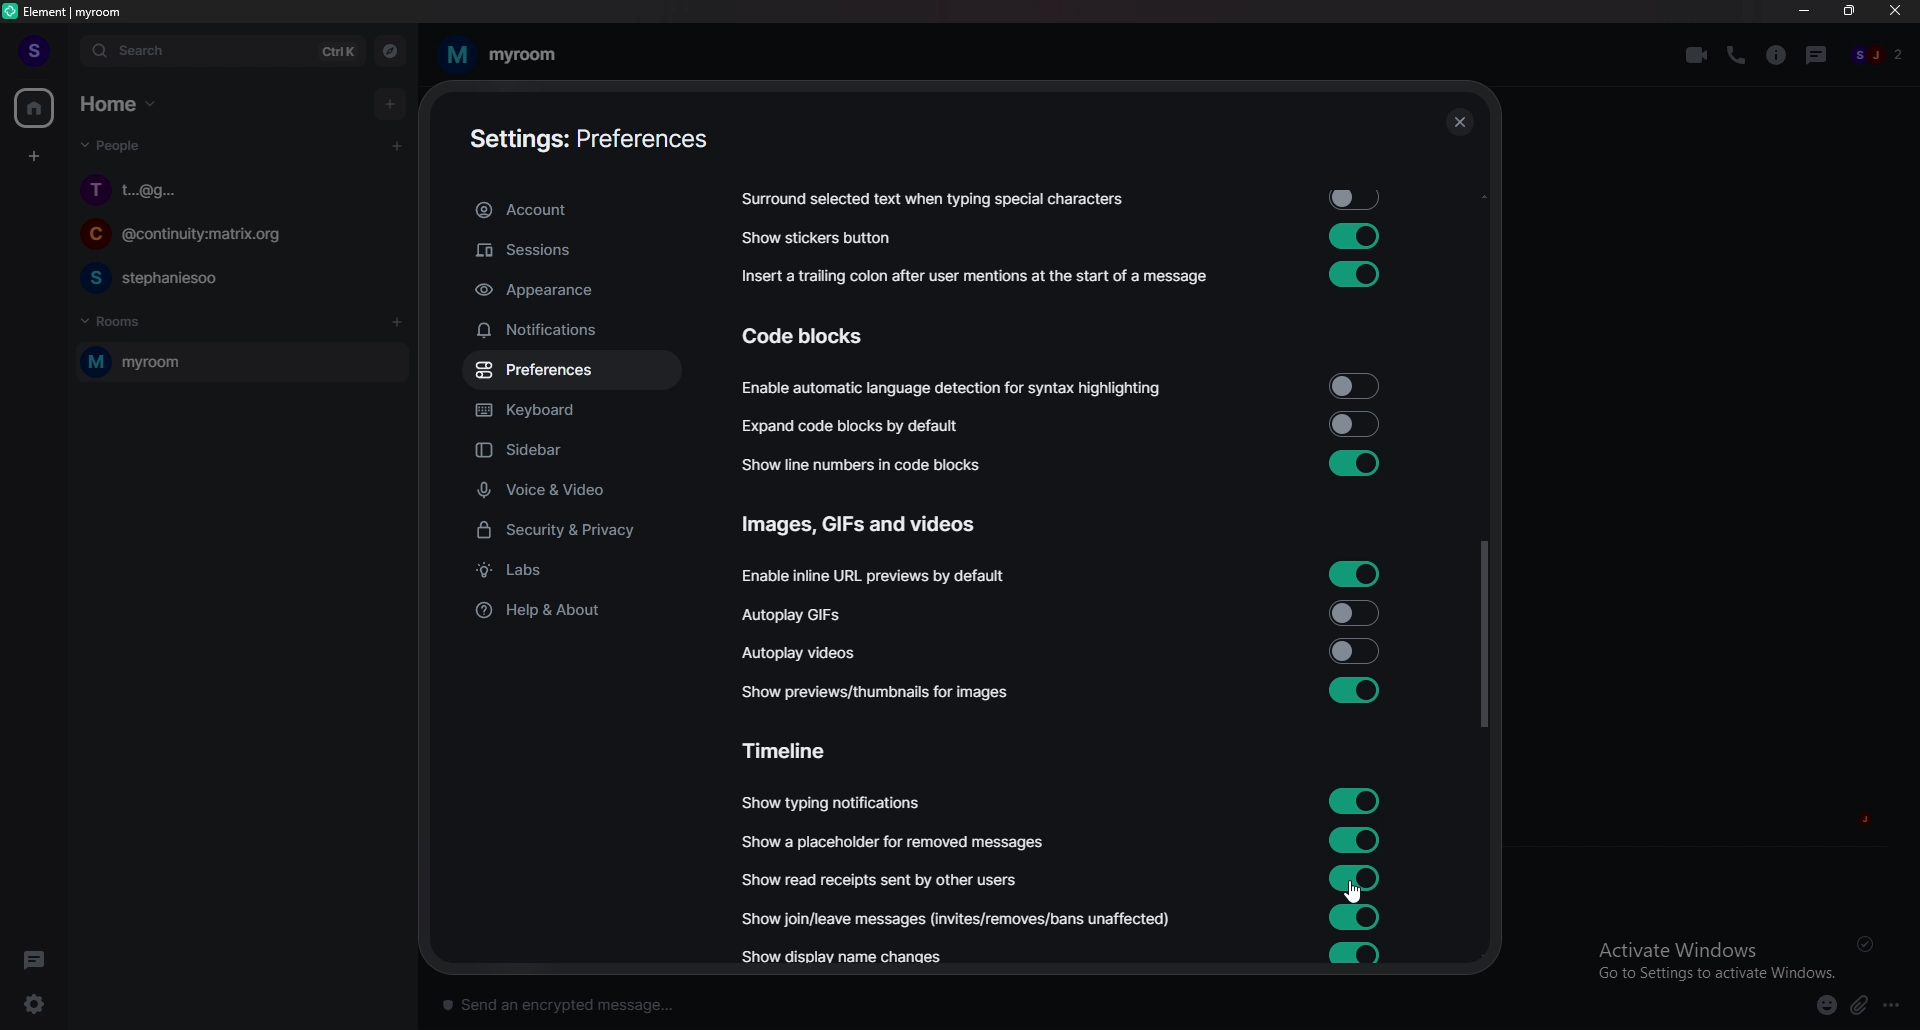 The width and height of the screenshot is (1920, 1030). I want to click on text box, so click(724, 1000).